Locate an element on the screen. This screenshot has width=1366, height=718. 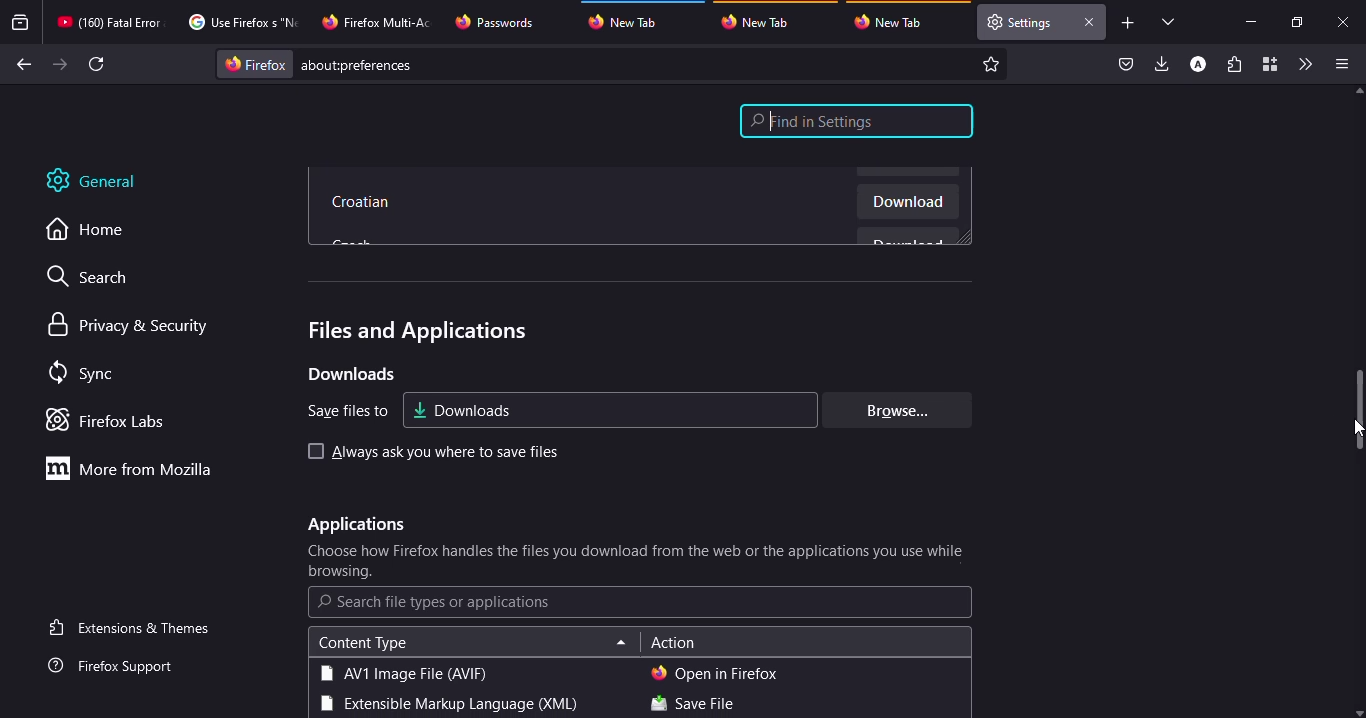
tab is located at coordinates (761, 21).